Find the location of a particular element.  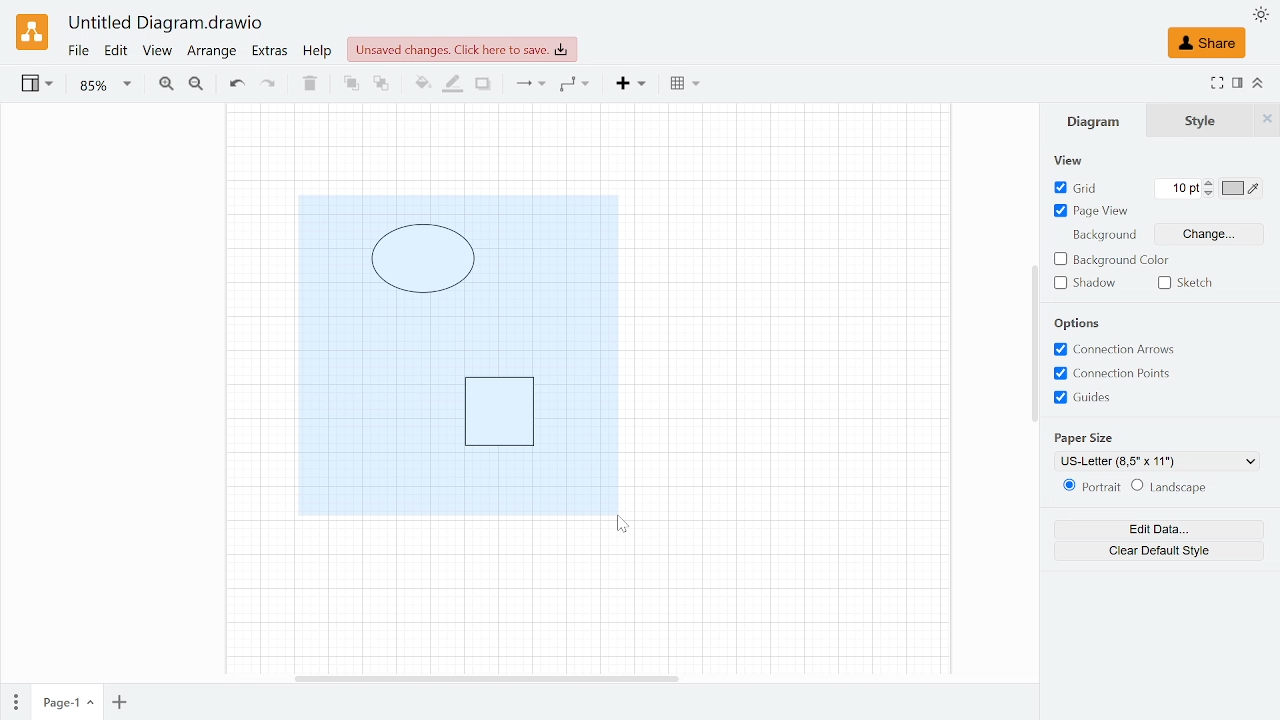

View is located at coordinates (1080, 160).